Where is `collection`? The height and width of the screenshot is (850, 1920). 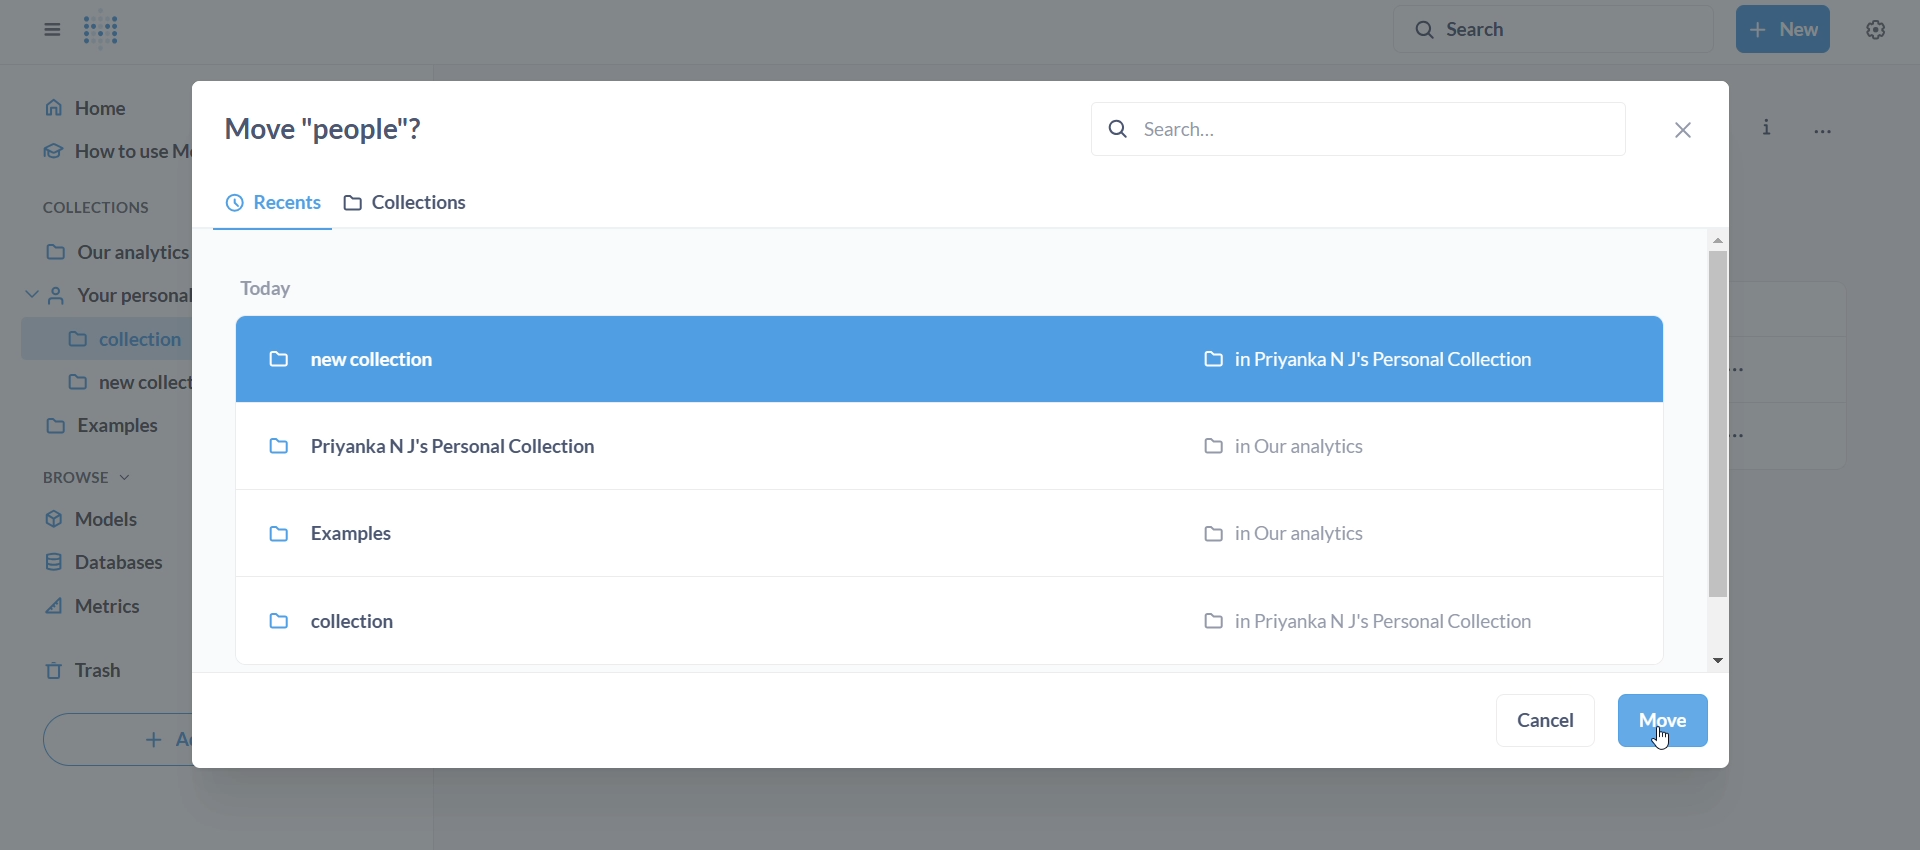
collection is located at coordinates (949, 622).